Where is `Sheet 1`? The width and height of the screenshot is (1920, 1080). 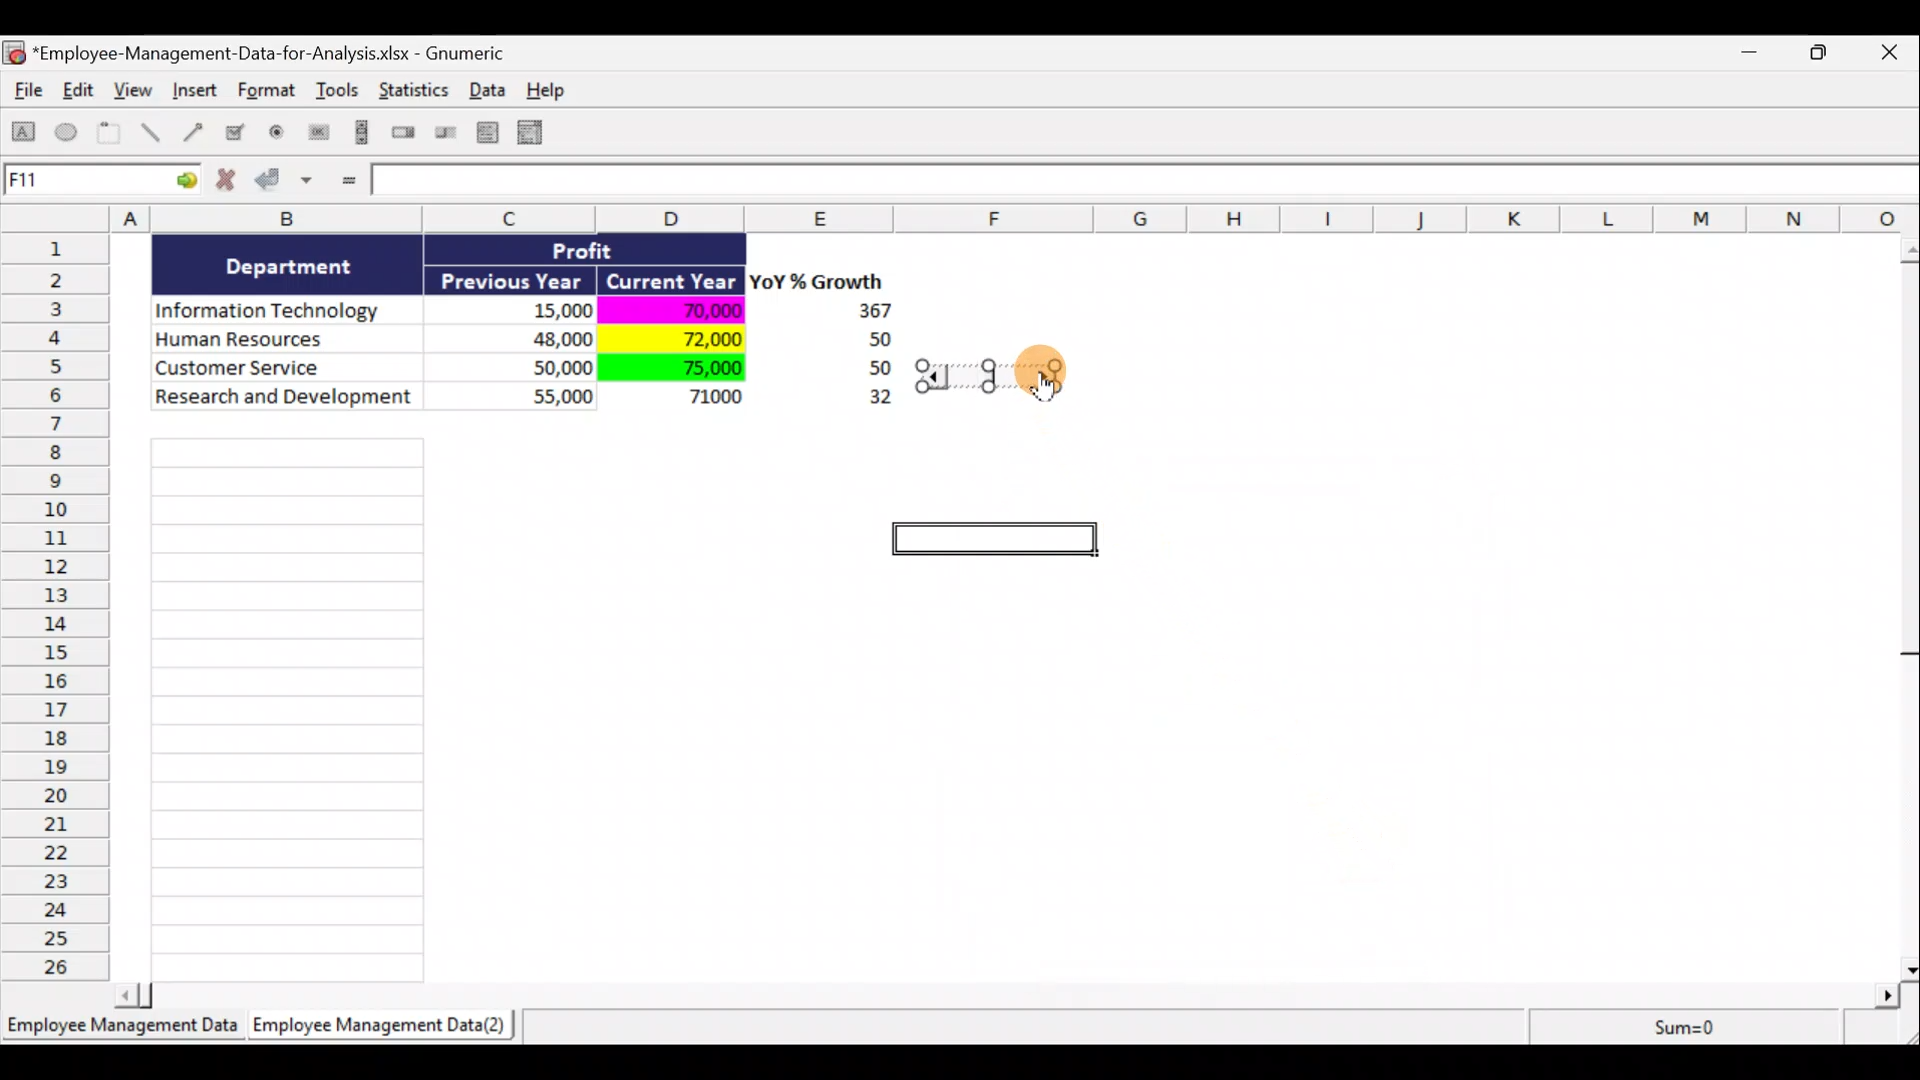
Sheet 1 is located at coordinates (125, 1032).